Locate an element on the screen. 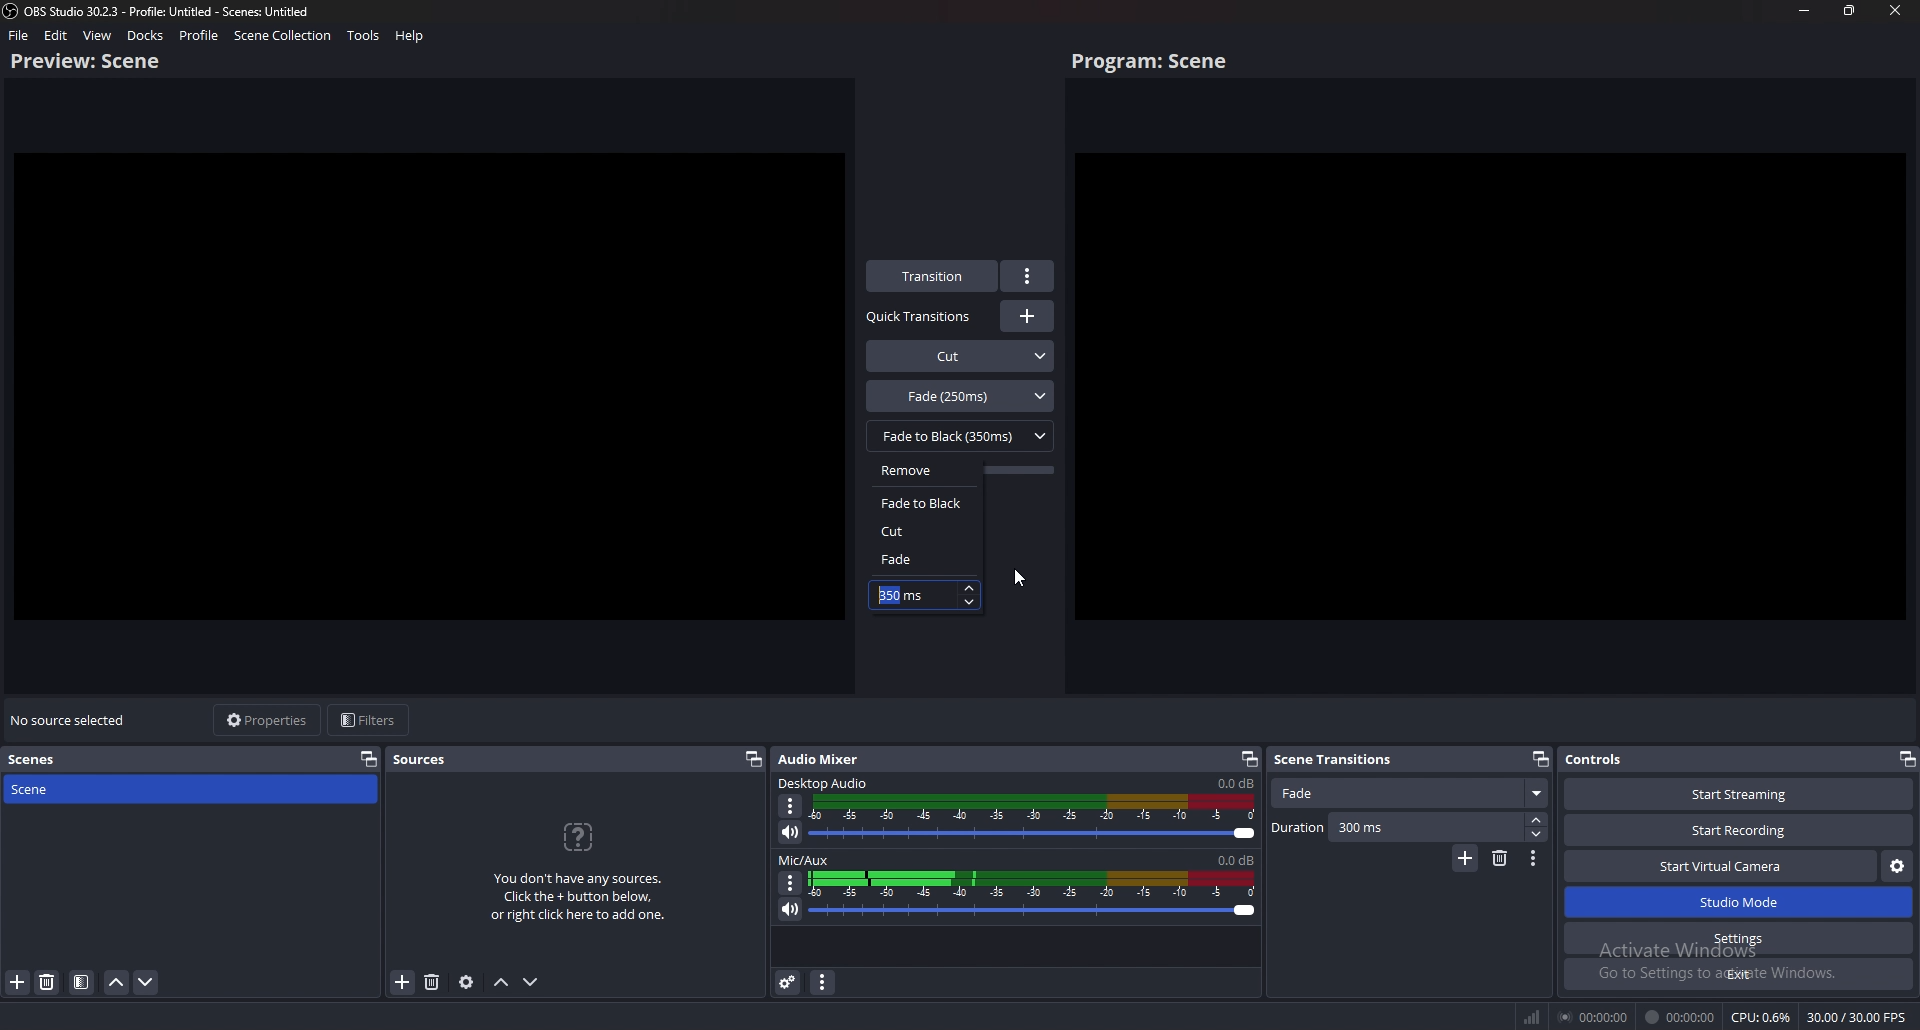  obs studio is located at coordinates (12, 11).